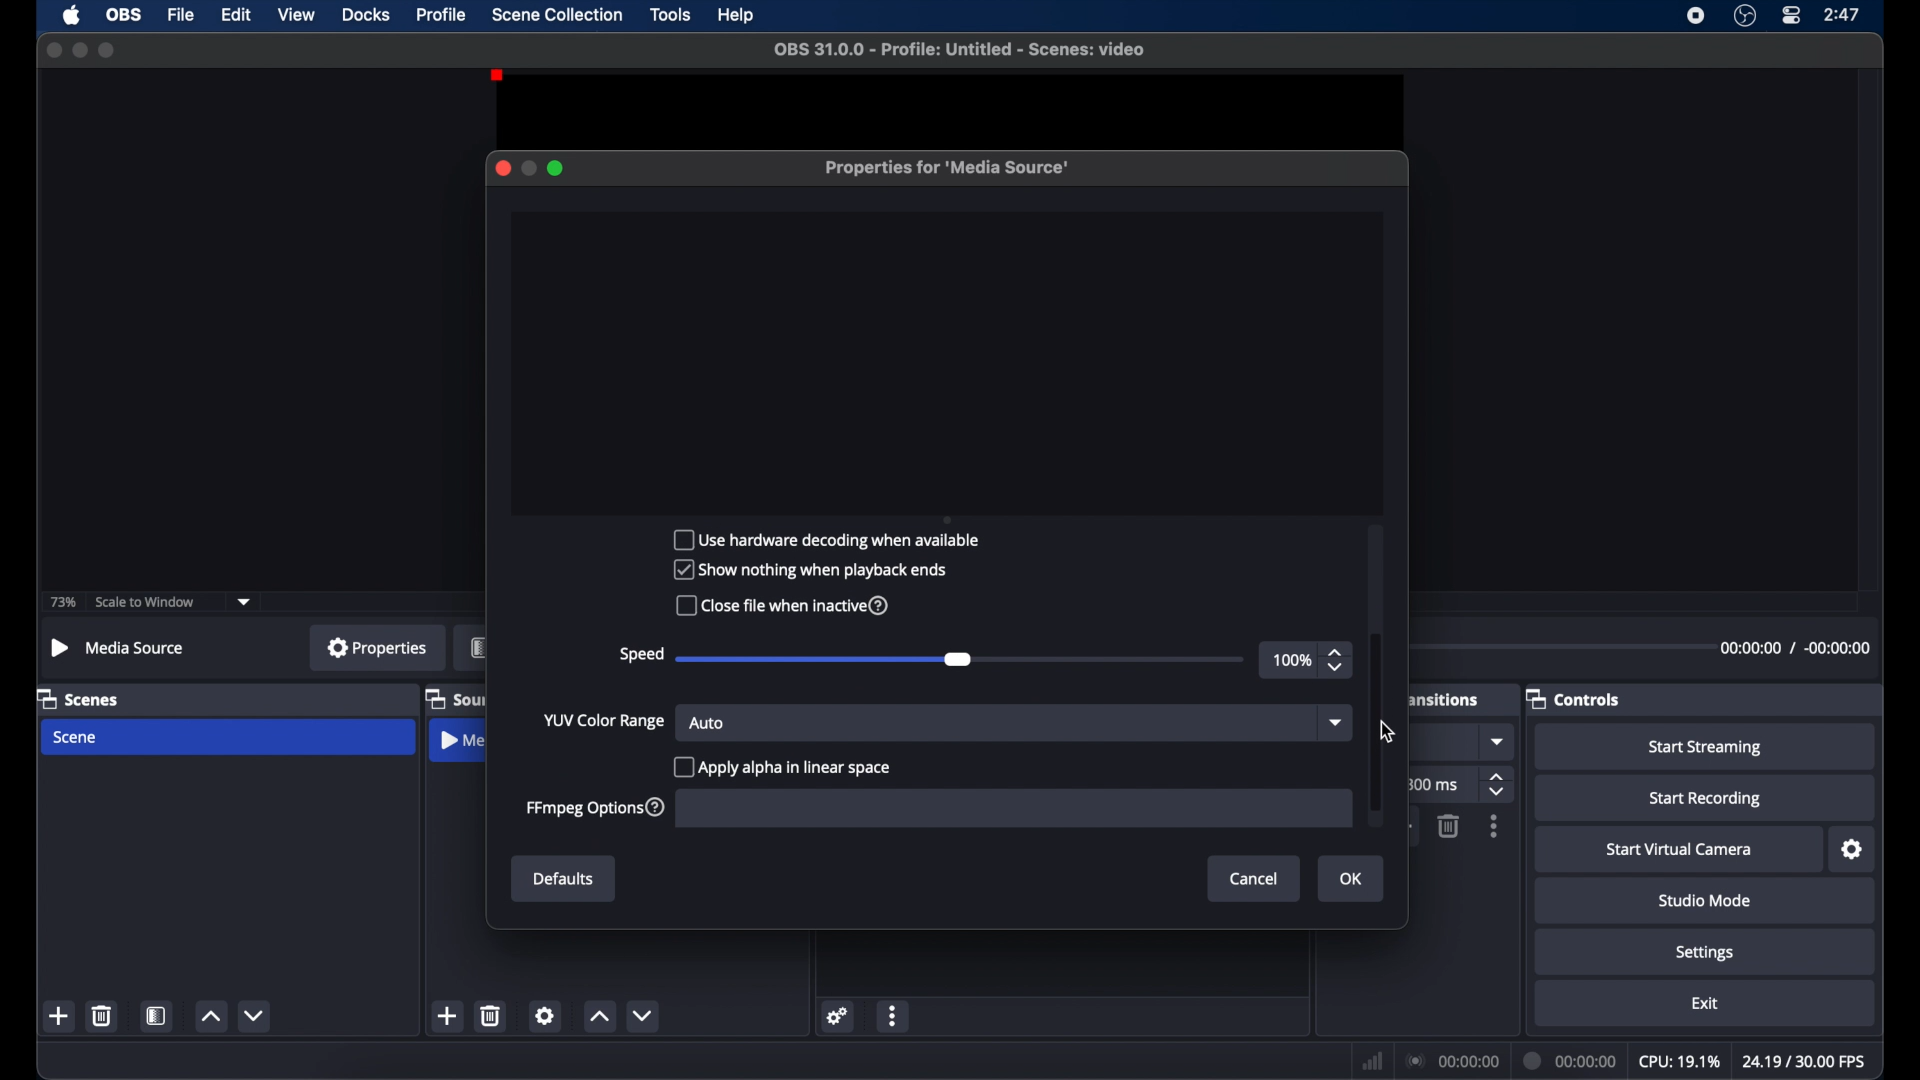 Image resolution: width=1920 pixels, height=1080 pixels. What do you see at coordinates (815, 569) in the screenshot?
I see `Show nothing when playback ends` at bounding box center [815, 569].